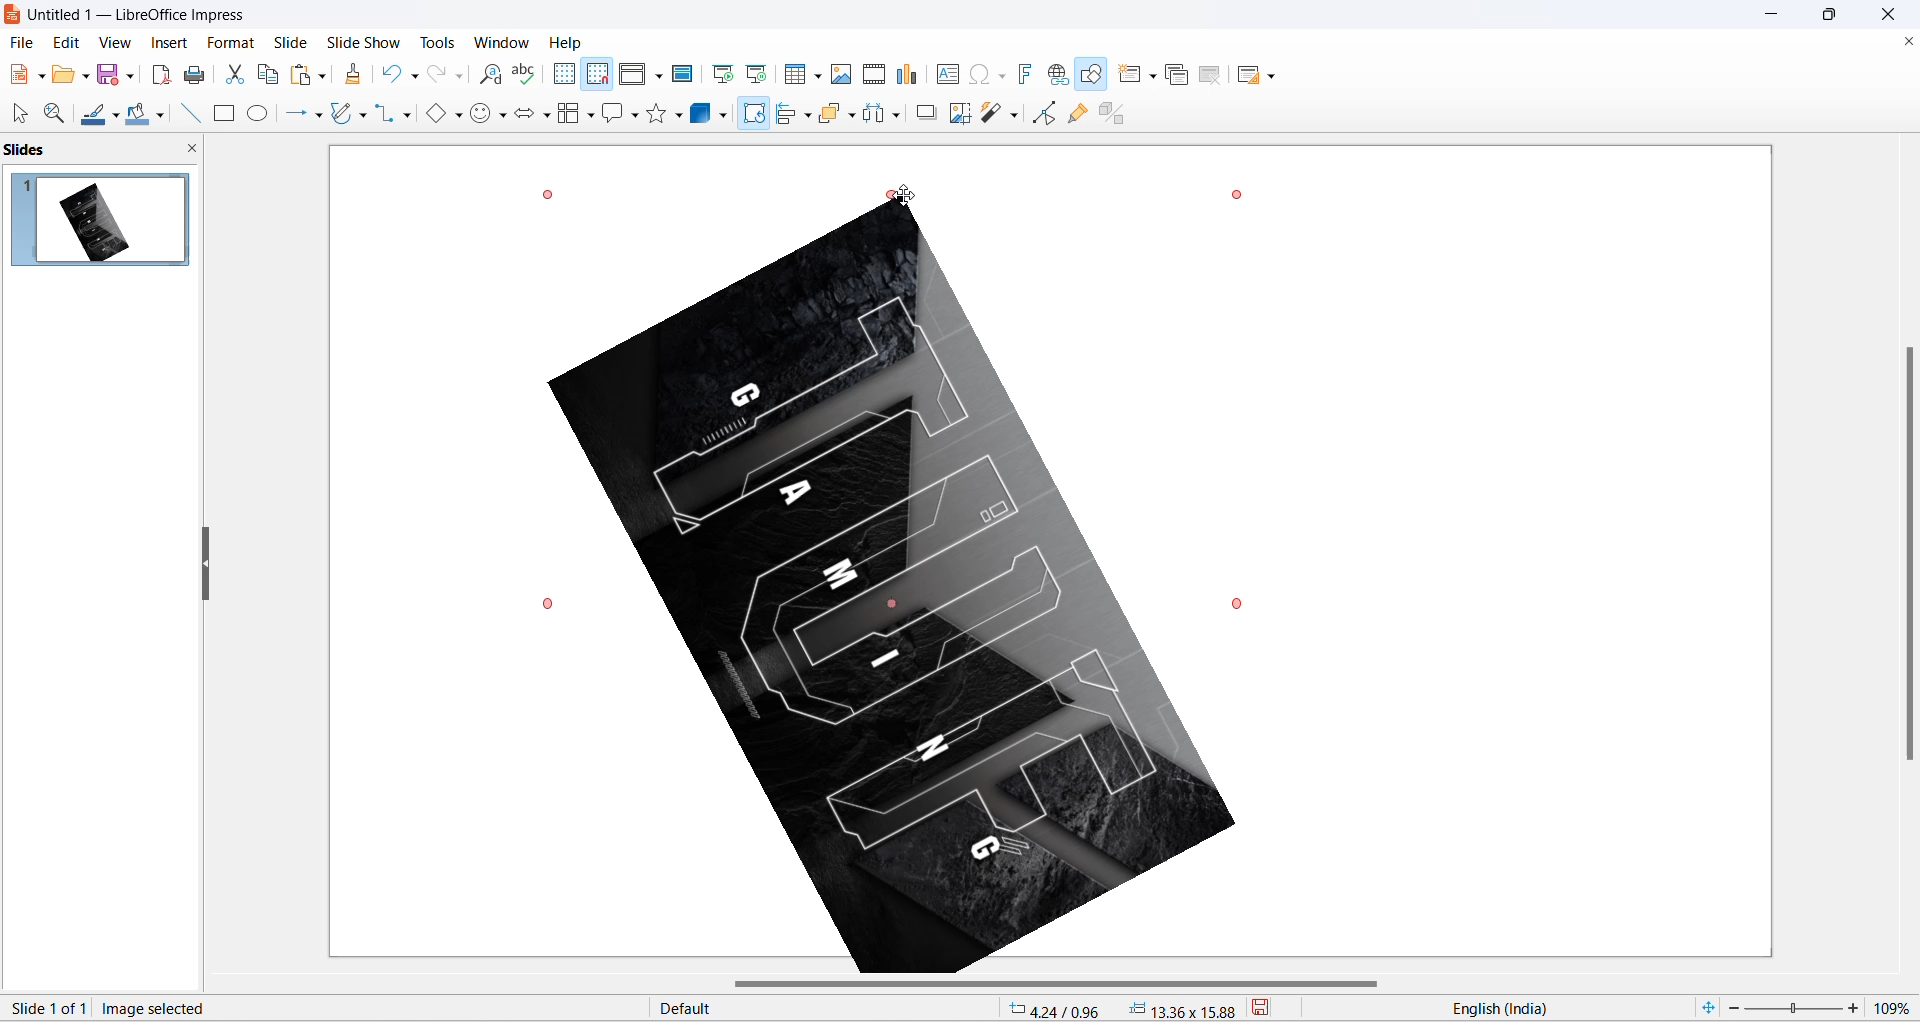 Image resolution: width=1920 pixels, height=1022 pixels. Describe the element at coordinates (393, 72) in the screenshot. I see `undo` at that location.